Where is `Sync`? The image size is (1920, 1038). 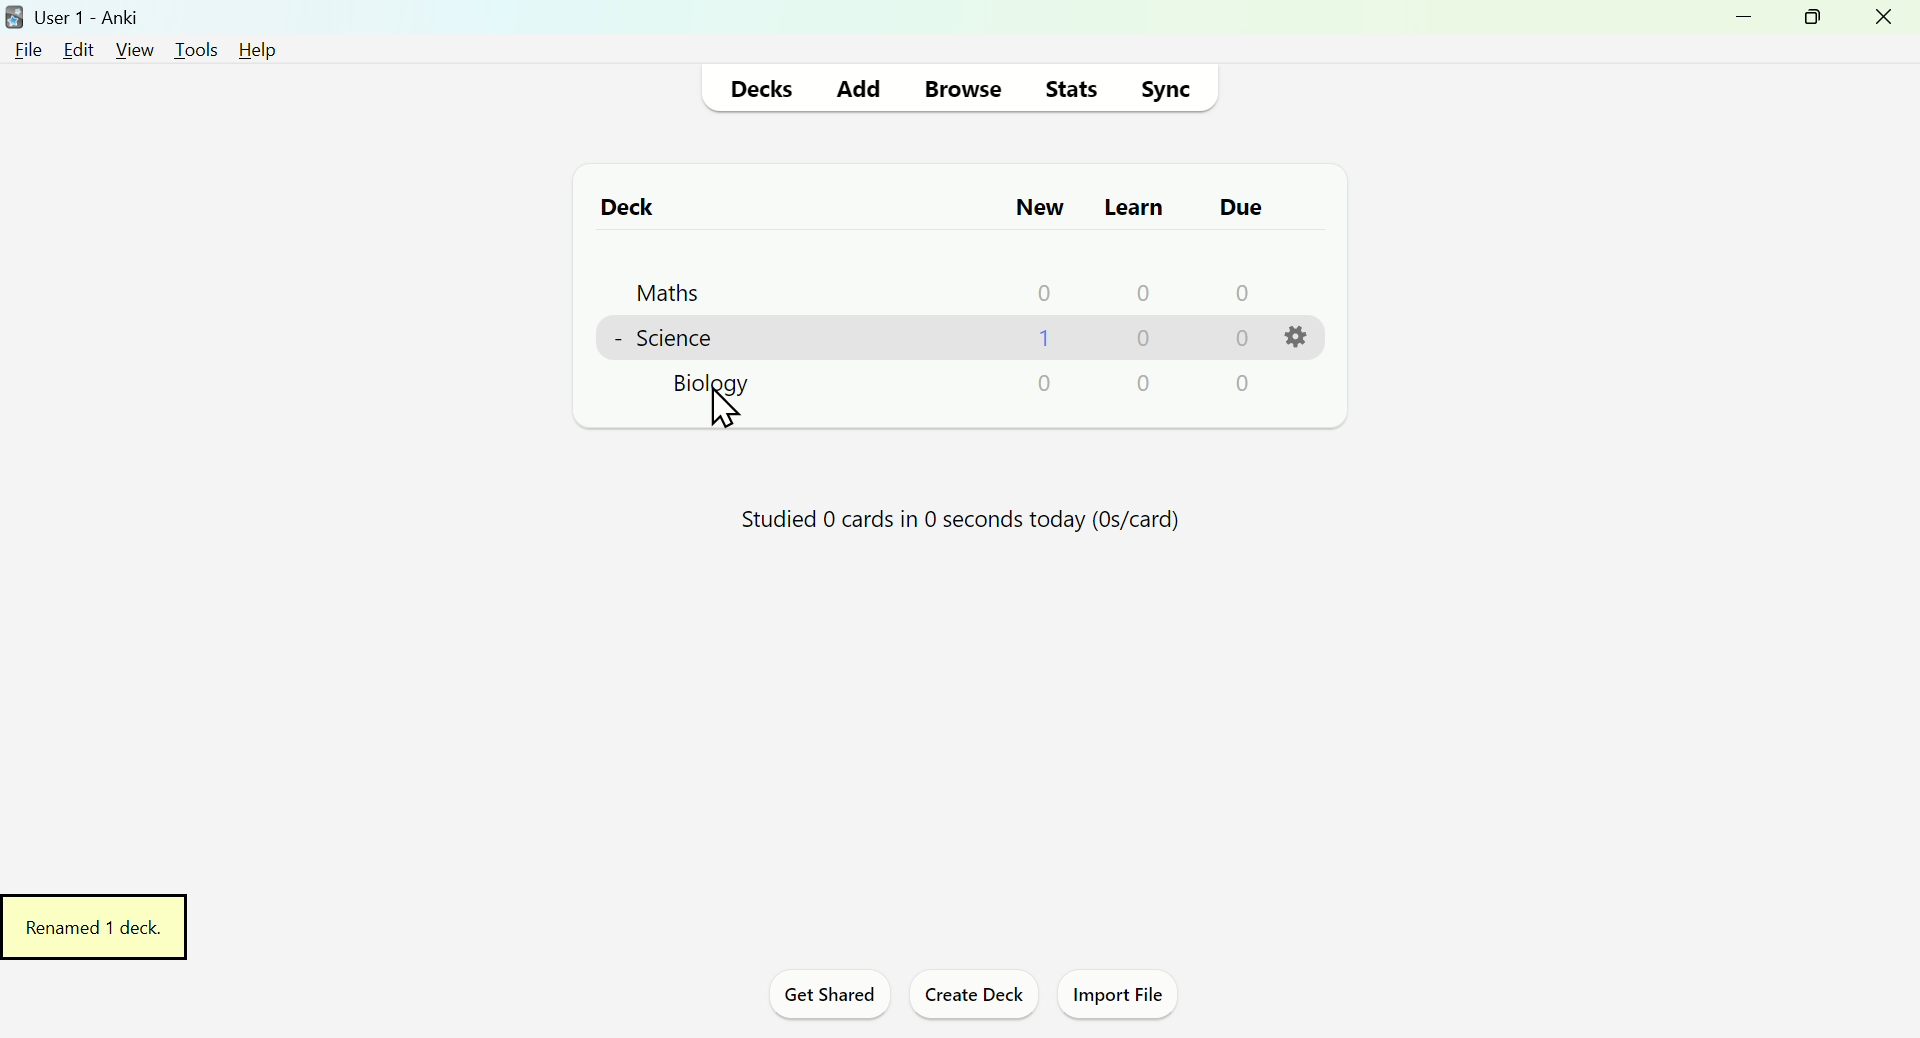 Sync is located at coordinates (1171, 86).